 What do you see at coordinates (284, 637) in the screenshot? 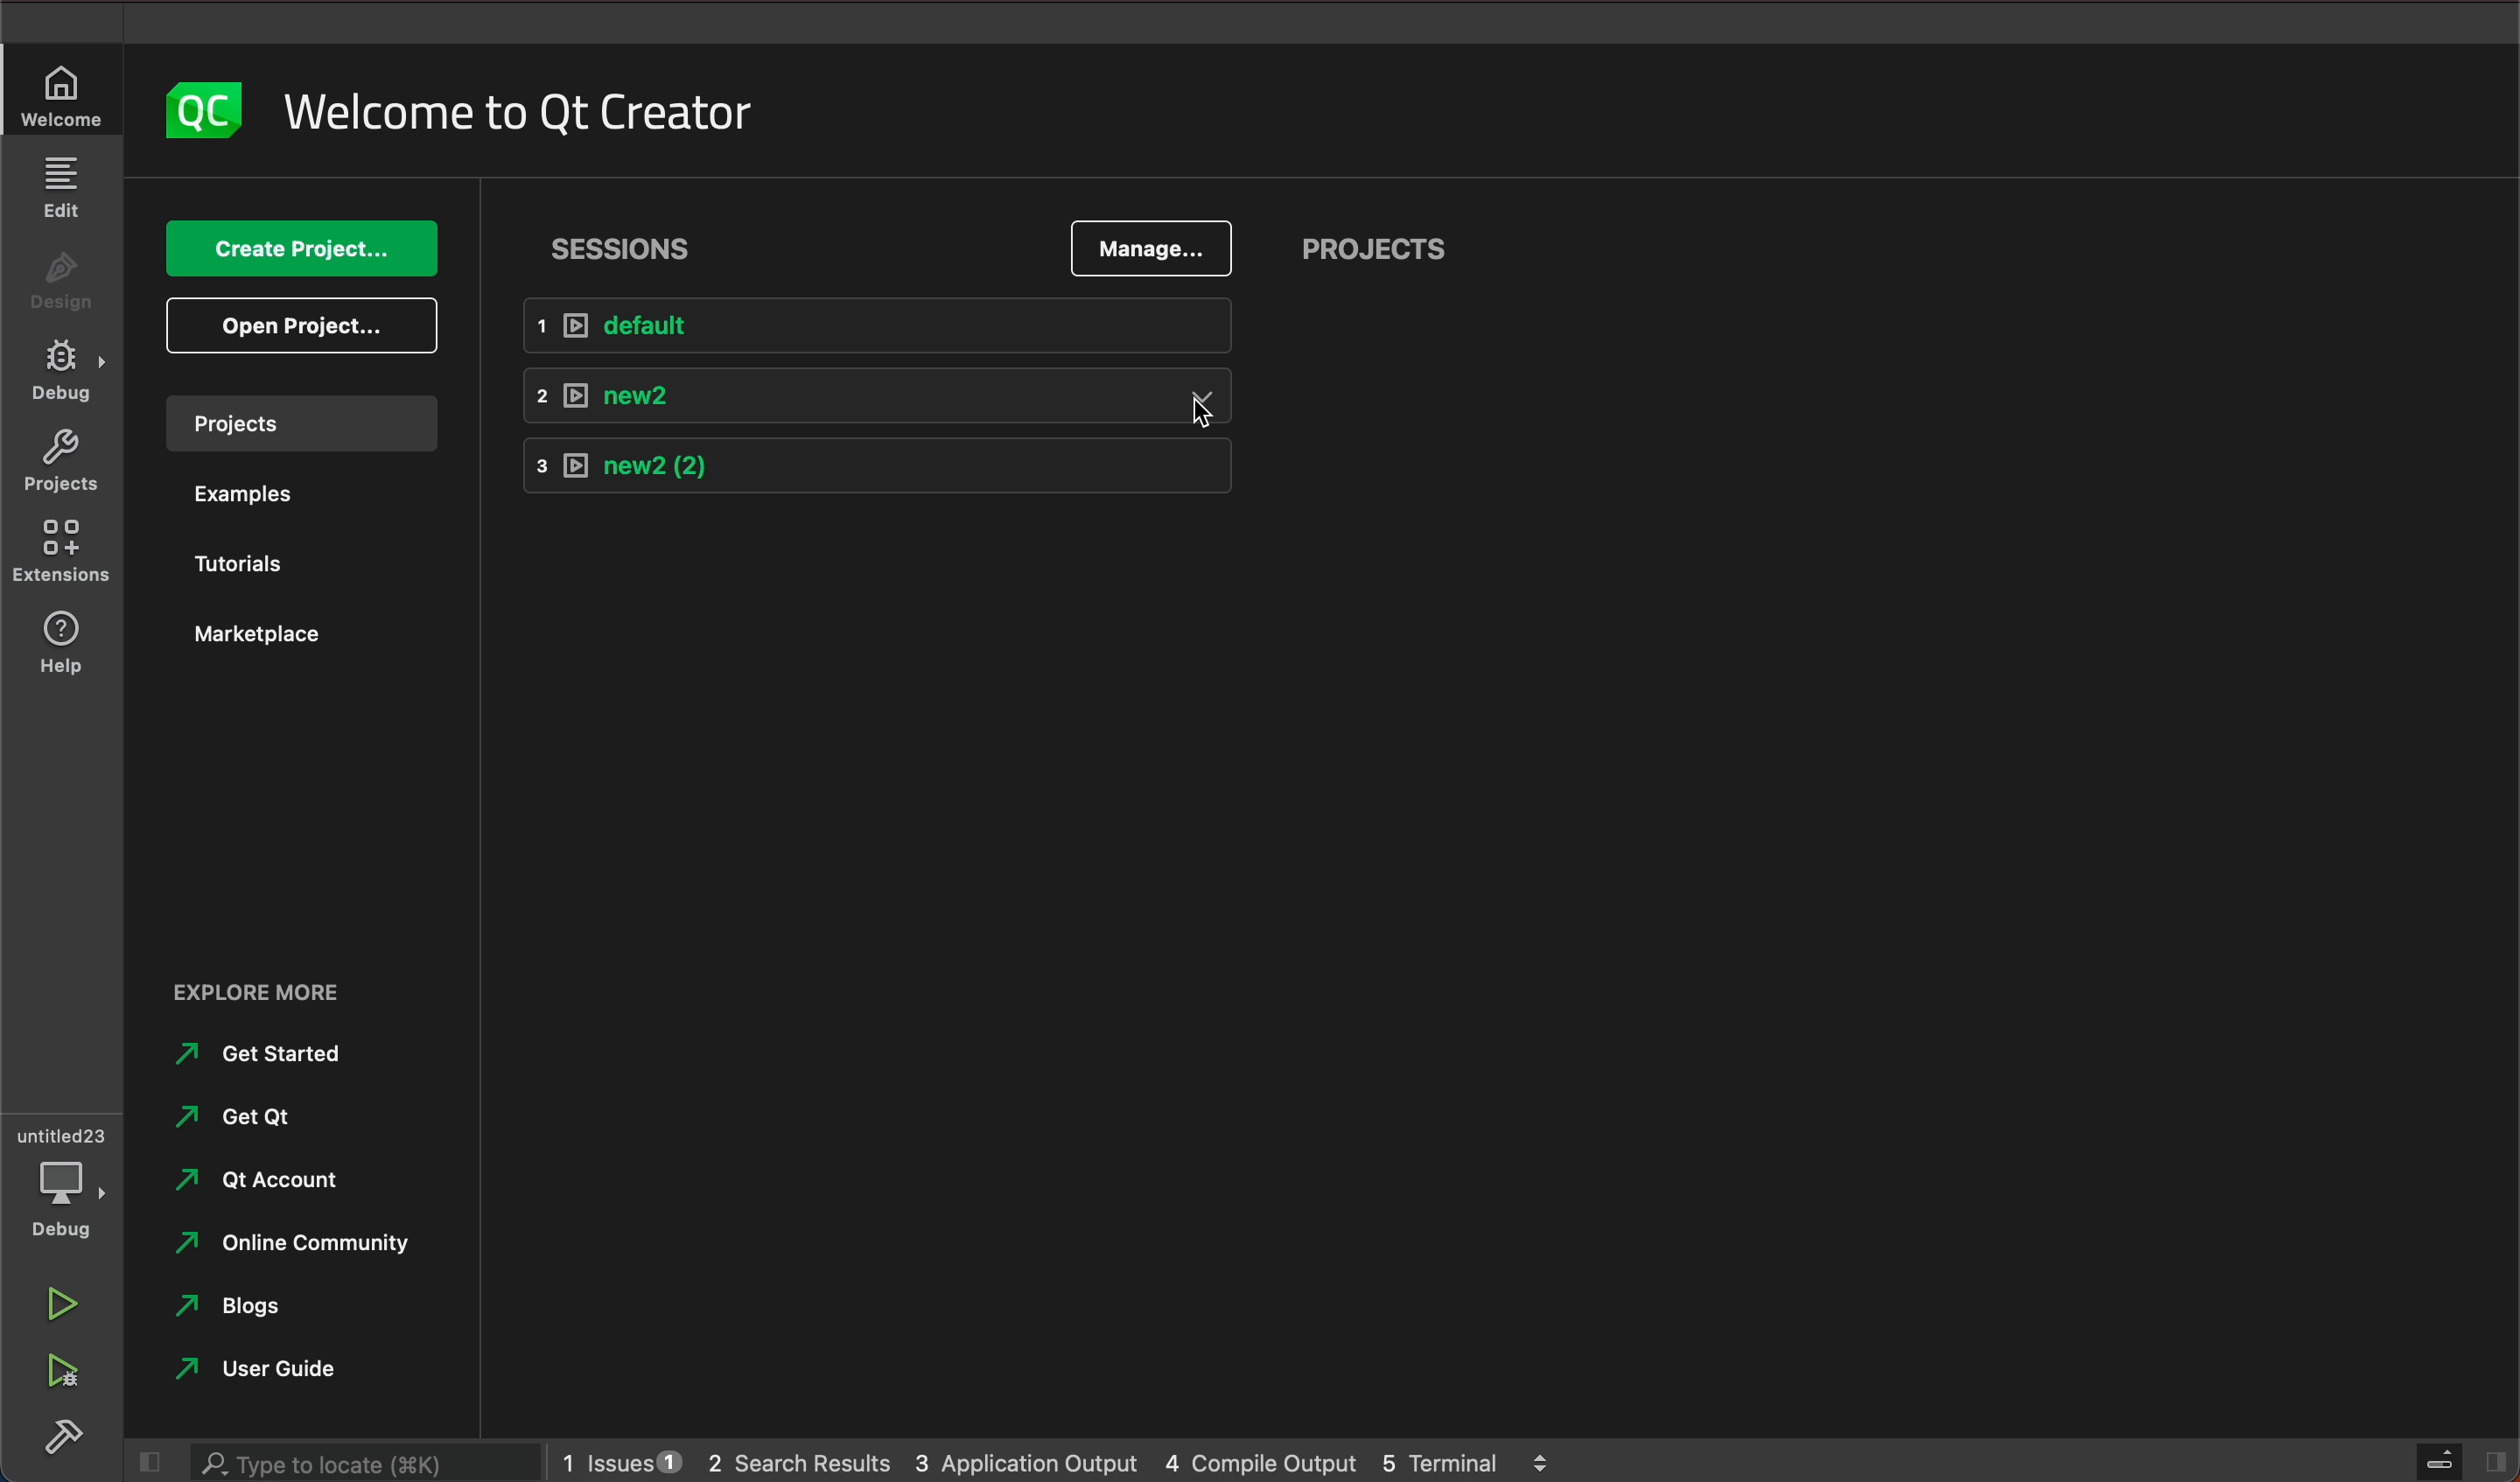
I see `marketplace` at bounding box center [284, 637].